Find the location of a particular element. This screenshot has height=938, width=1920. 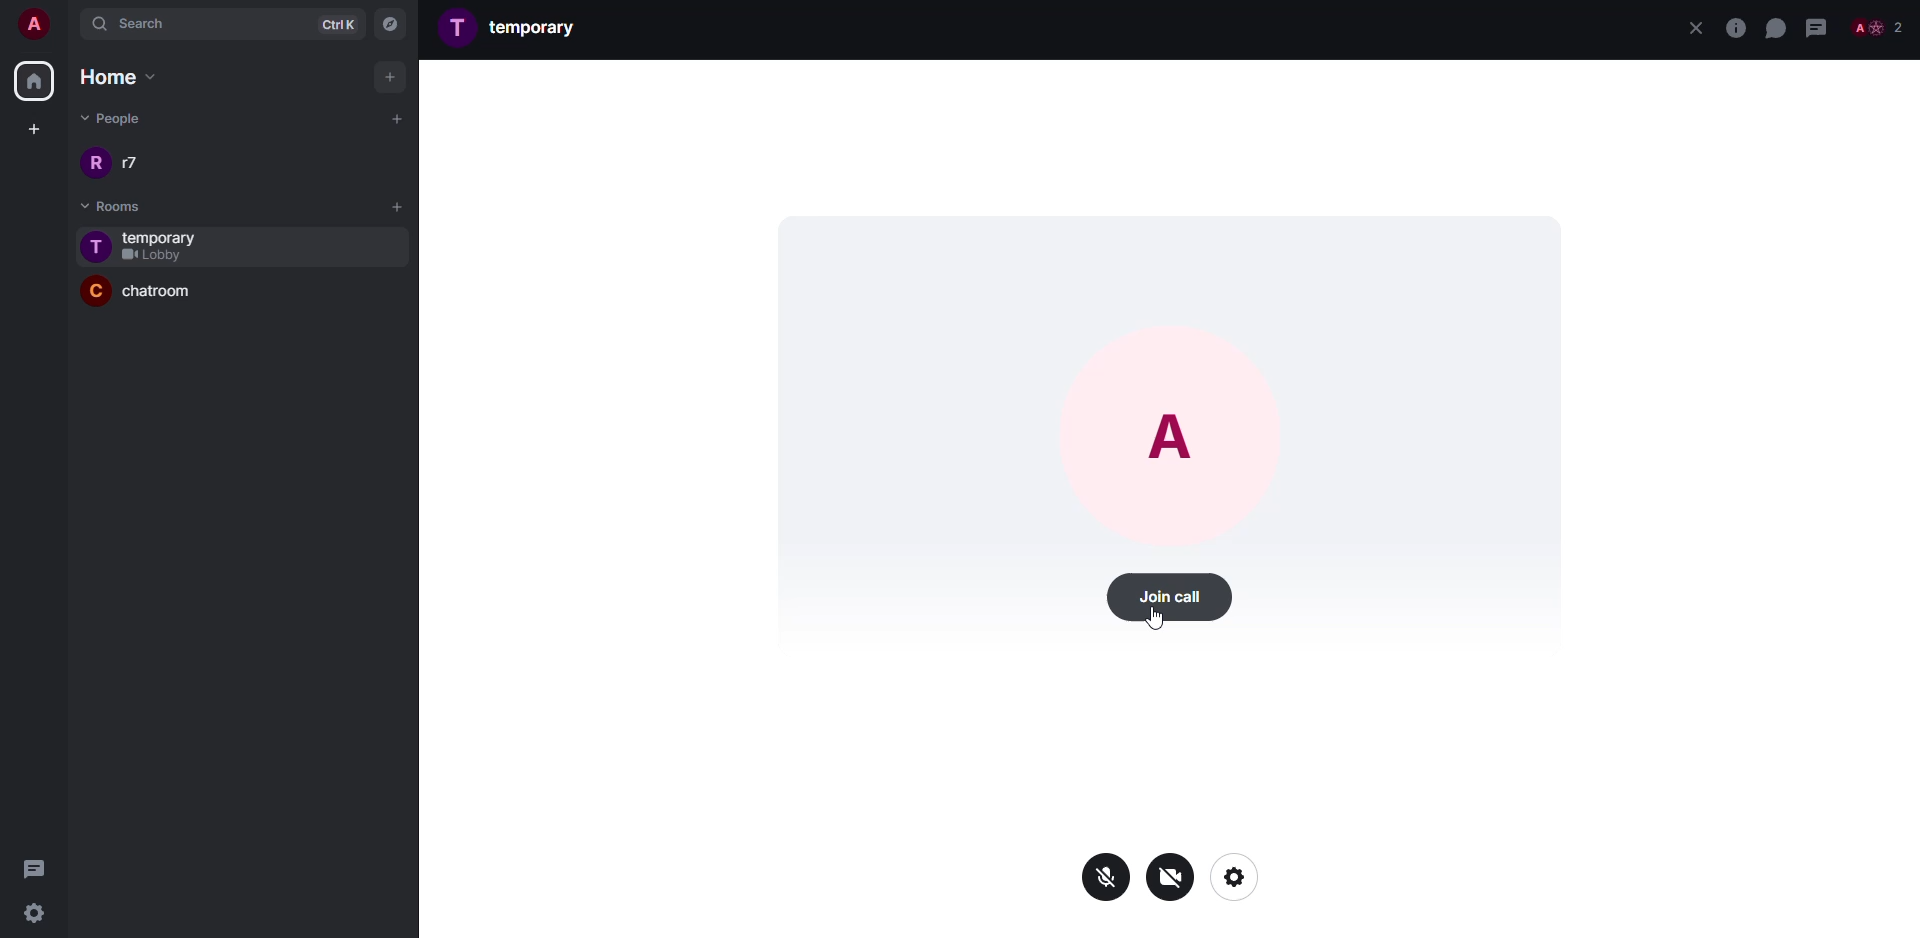

profile is located at coordinates (459, 26).